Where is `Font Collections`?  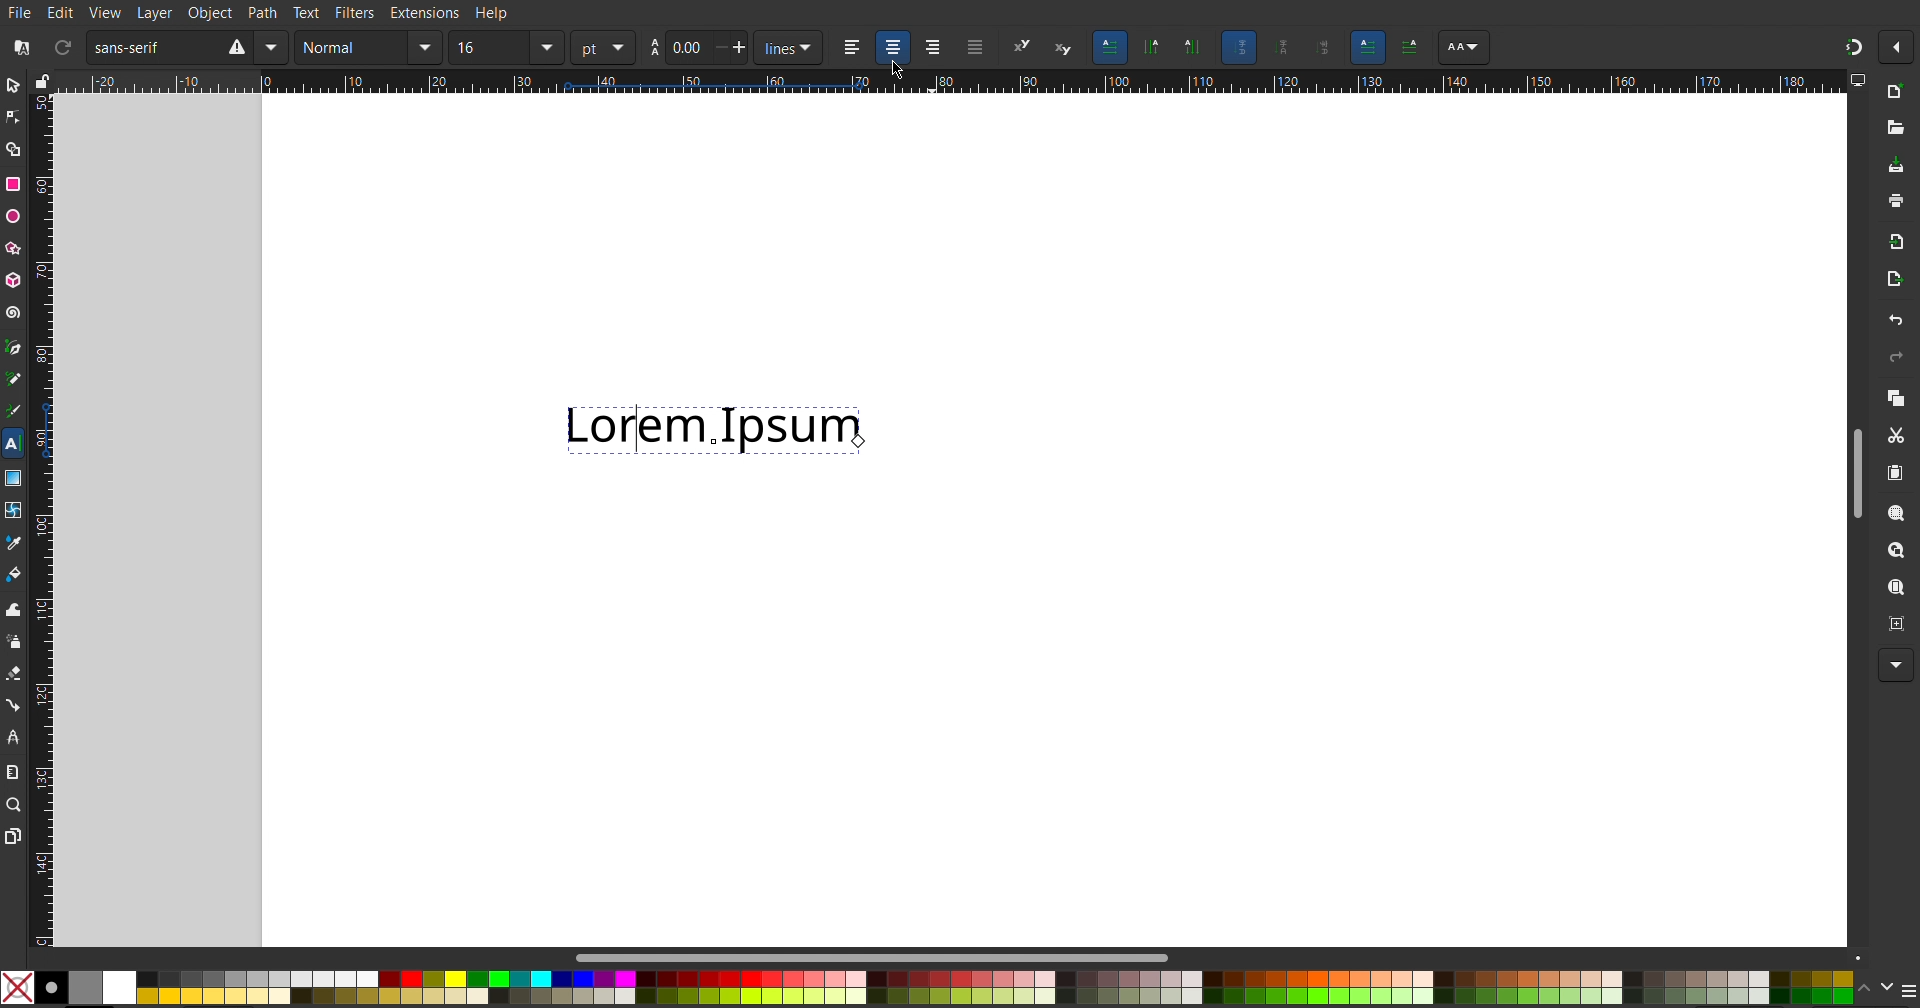
Font Collections is located at coordinates (20, 48).